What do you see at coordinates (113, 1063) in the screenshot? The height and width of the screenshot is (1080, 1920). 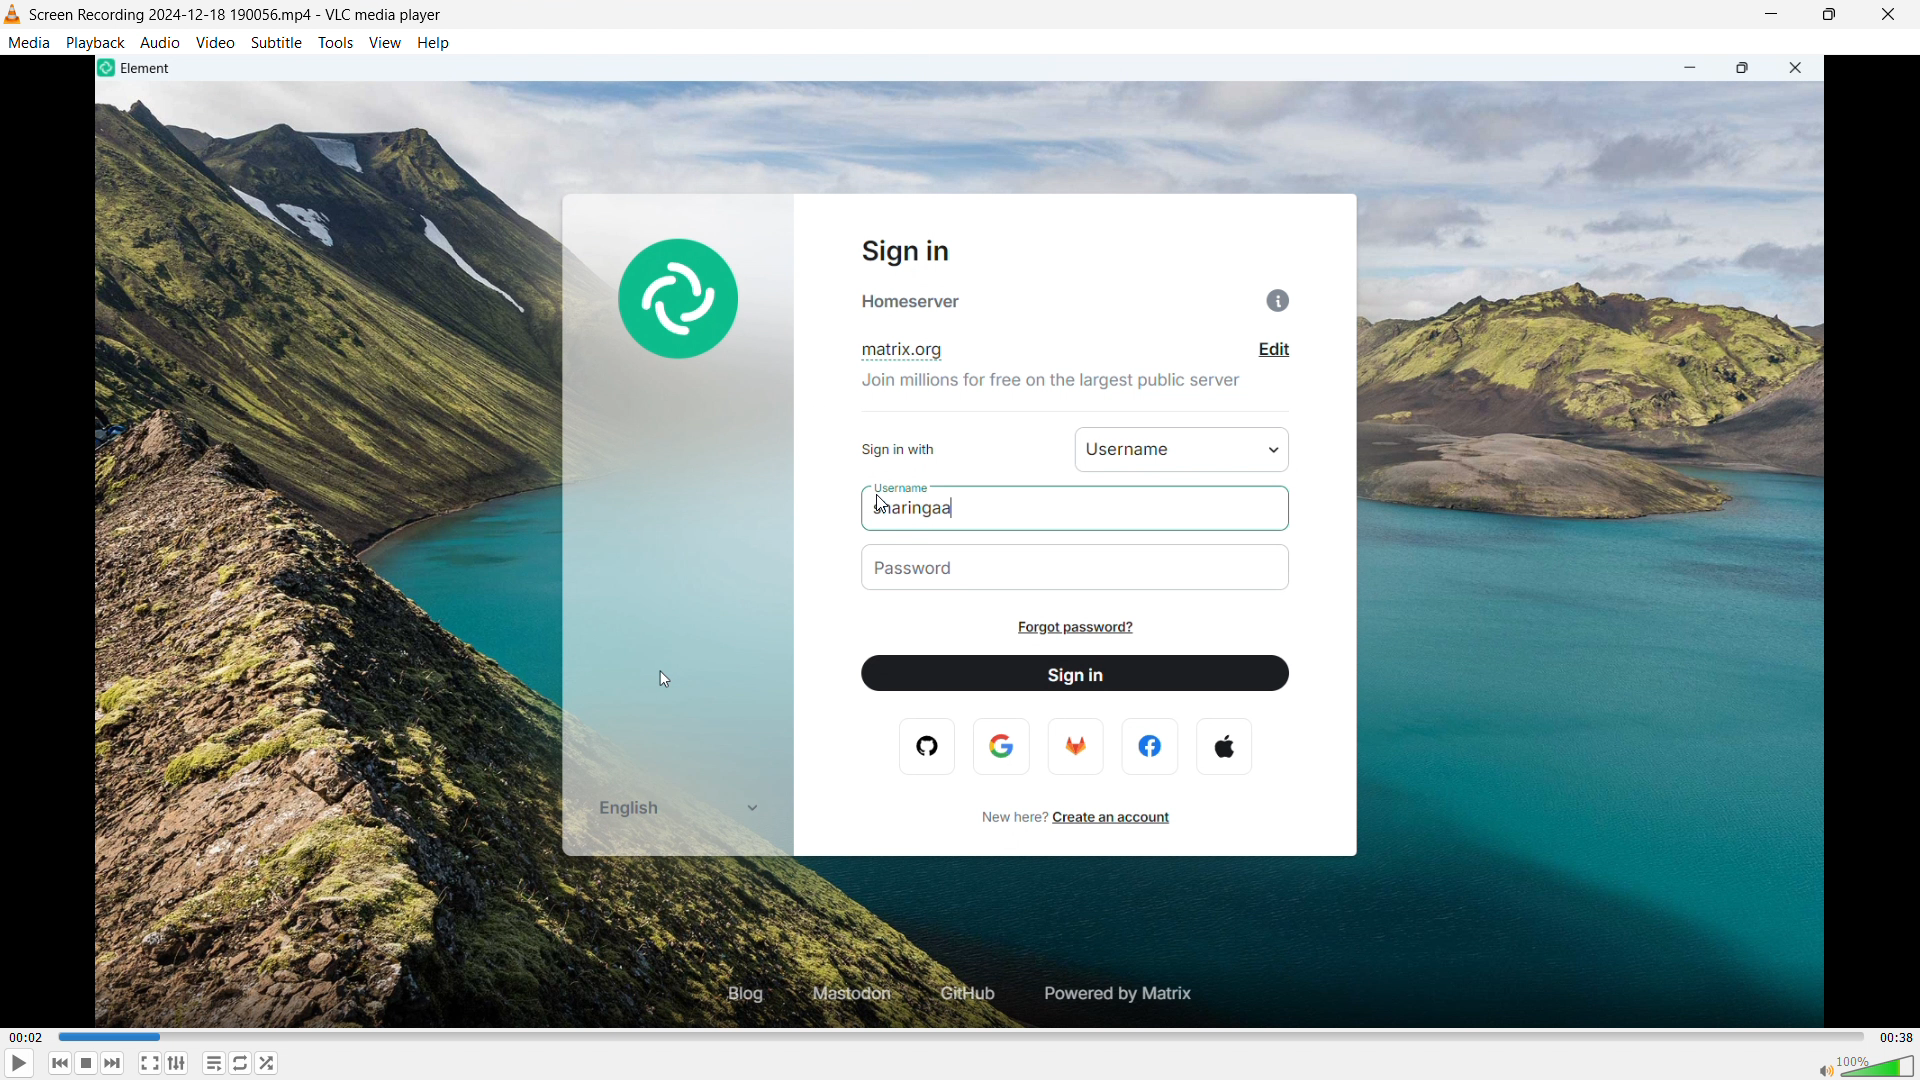 I see `forward or next media` at bounding box center [113, 1063].